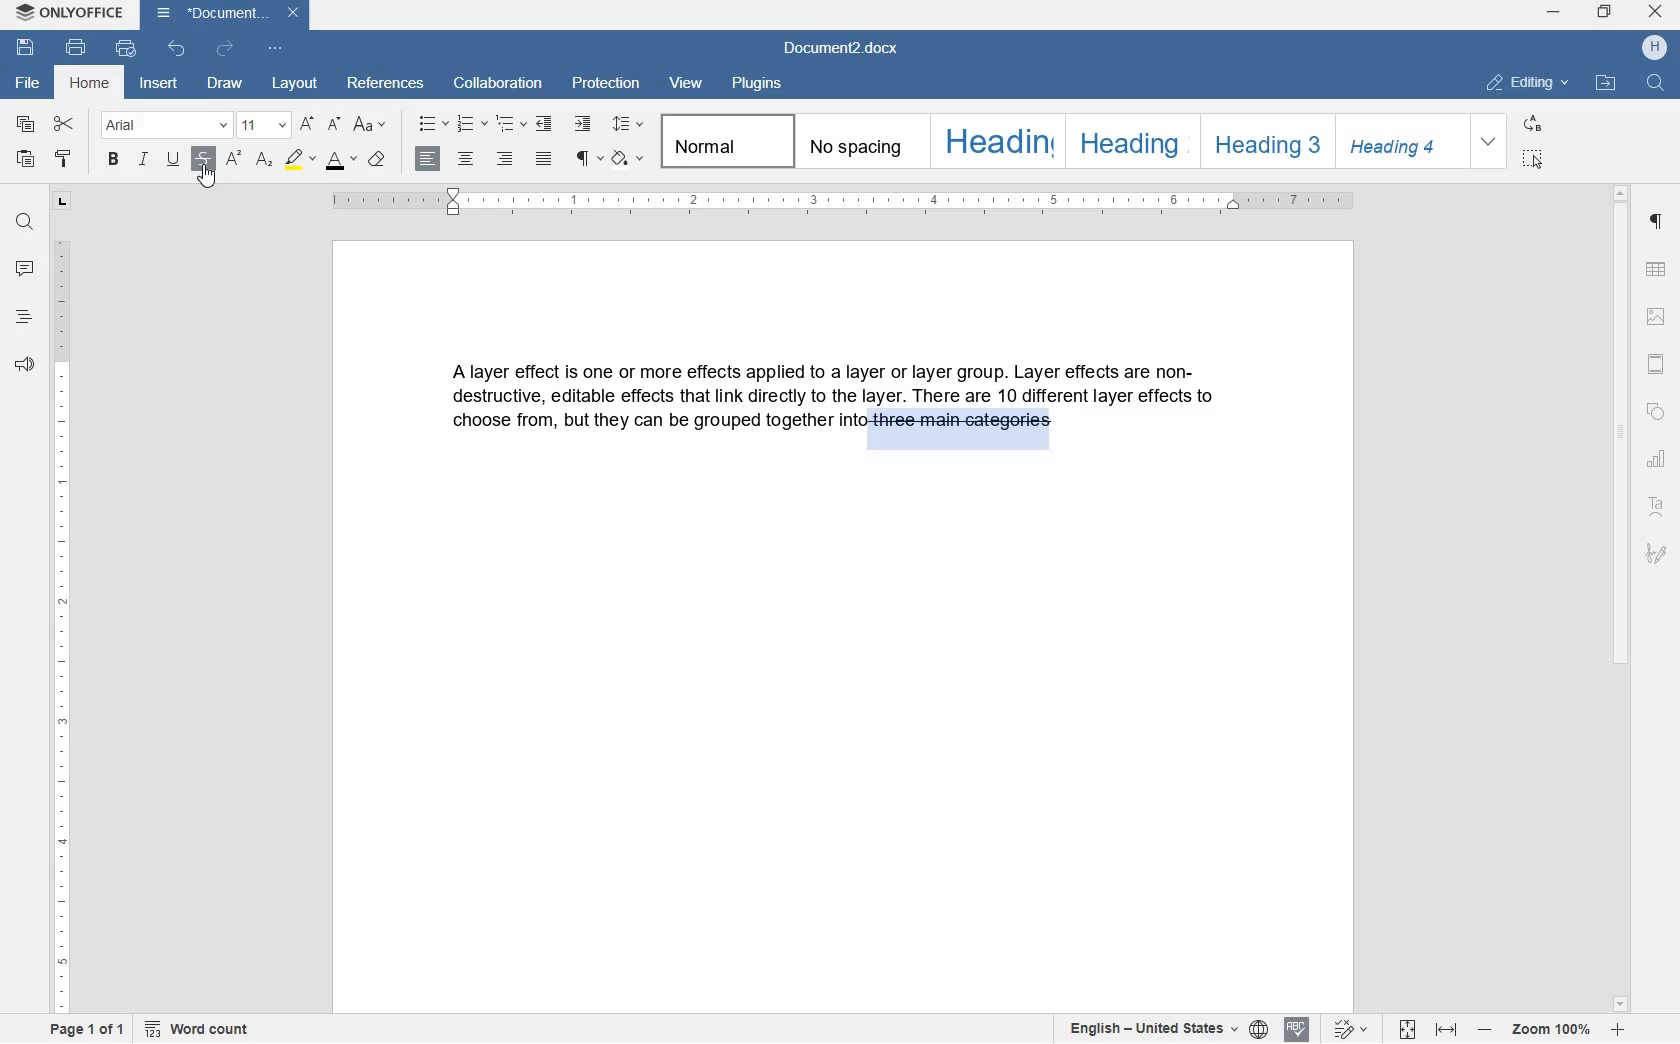  Describe the element at coordinates (585, 122) in the screenshot. I see `increase indent` at that location.